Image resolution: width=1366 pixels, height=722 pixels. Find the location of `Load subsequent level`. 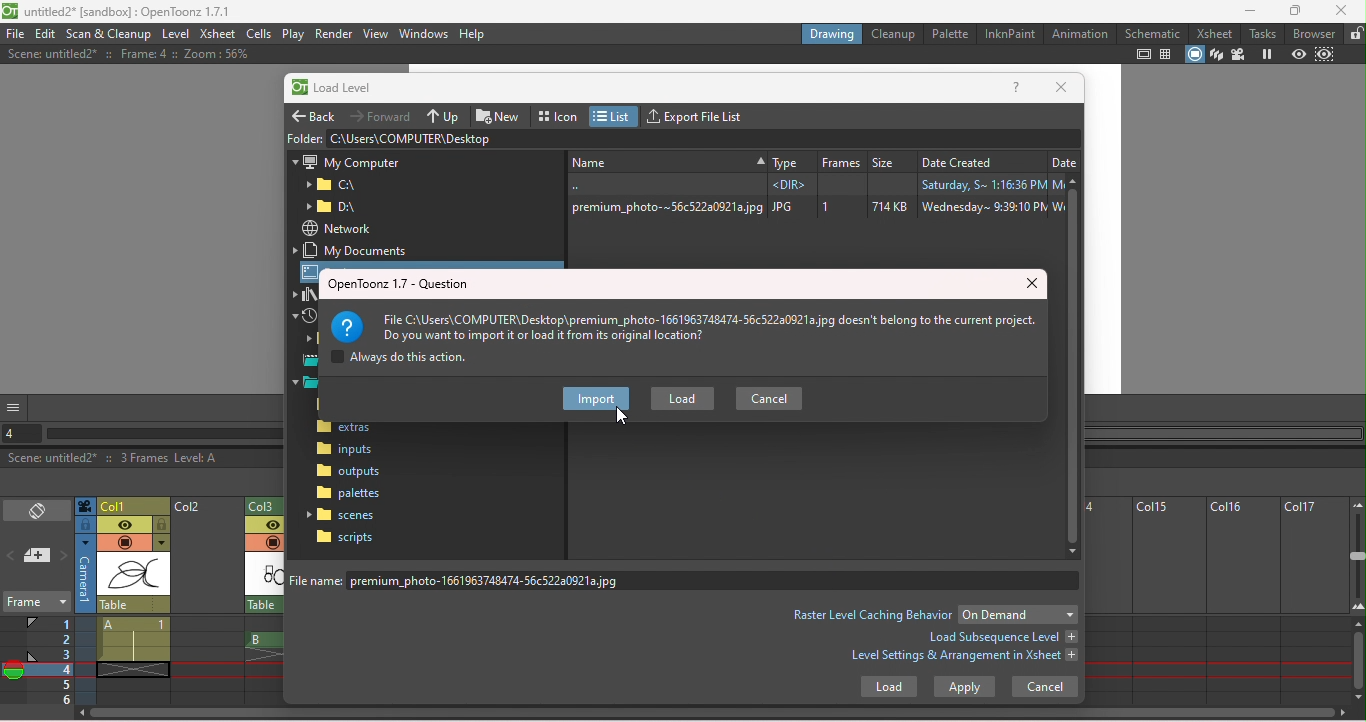

Load subsequent level is located at coordinates (1001, 637).